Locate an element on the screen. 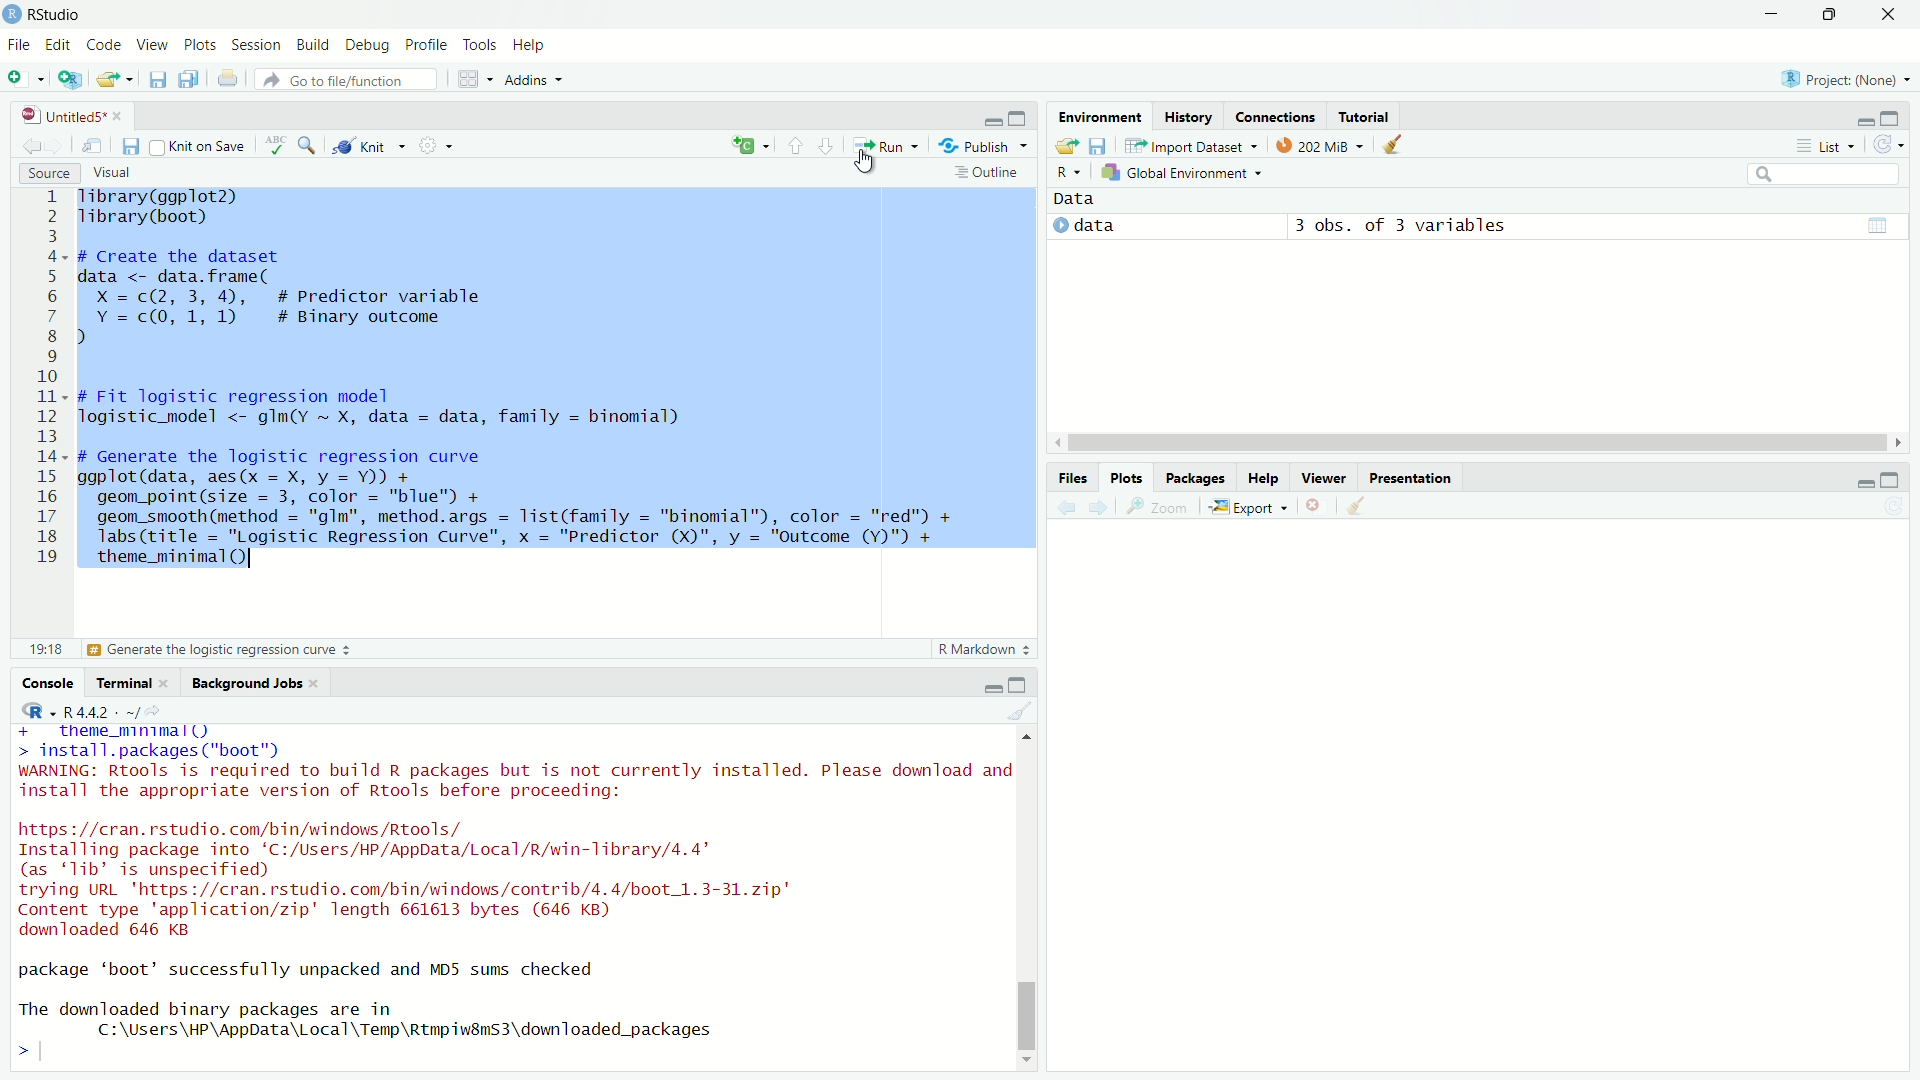 The image size is (1920, 1080). List is located at coordinates (1823, 145).